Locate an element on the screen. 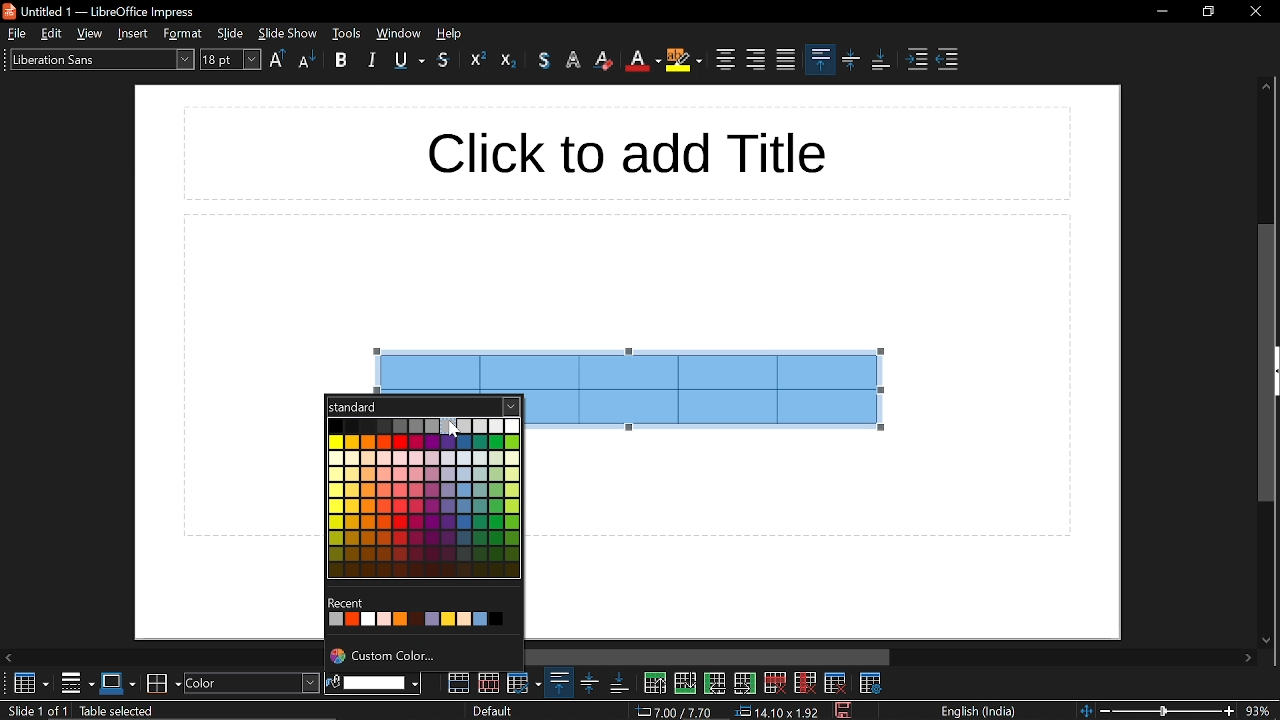  table properties is located at coordinates (872, 683).